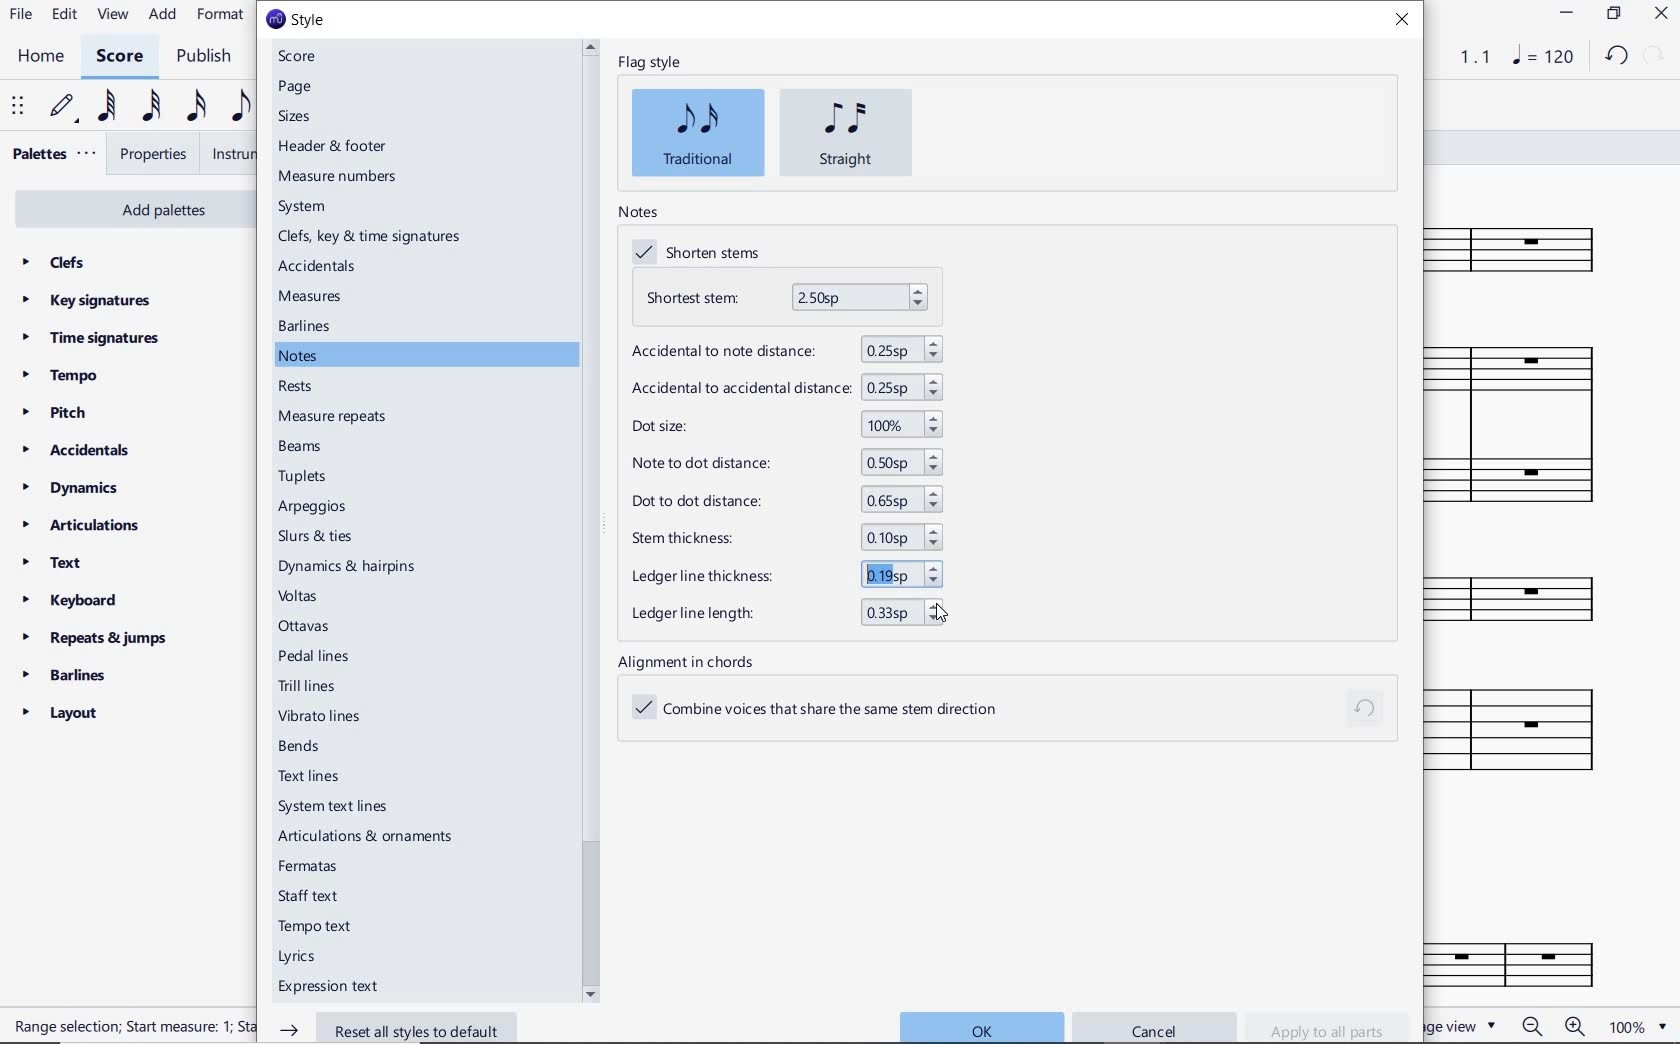 Image resolution: width=1680 pixels, height=1044 pixels. I want to click on apply to all parts, so click(1327, 1026).